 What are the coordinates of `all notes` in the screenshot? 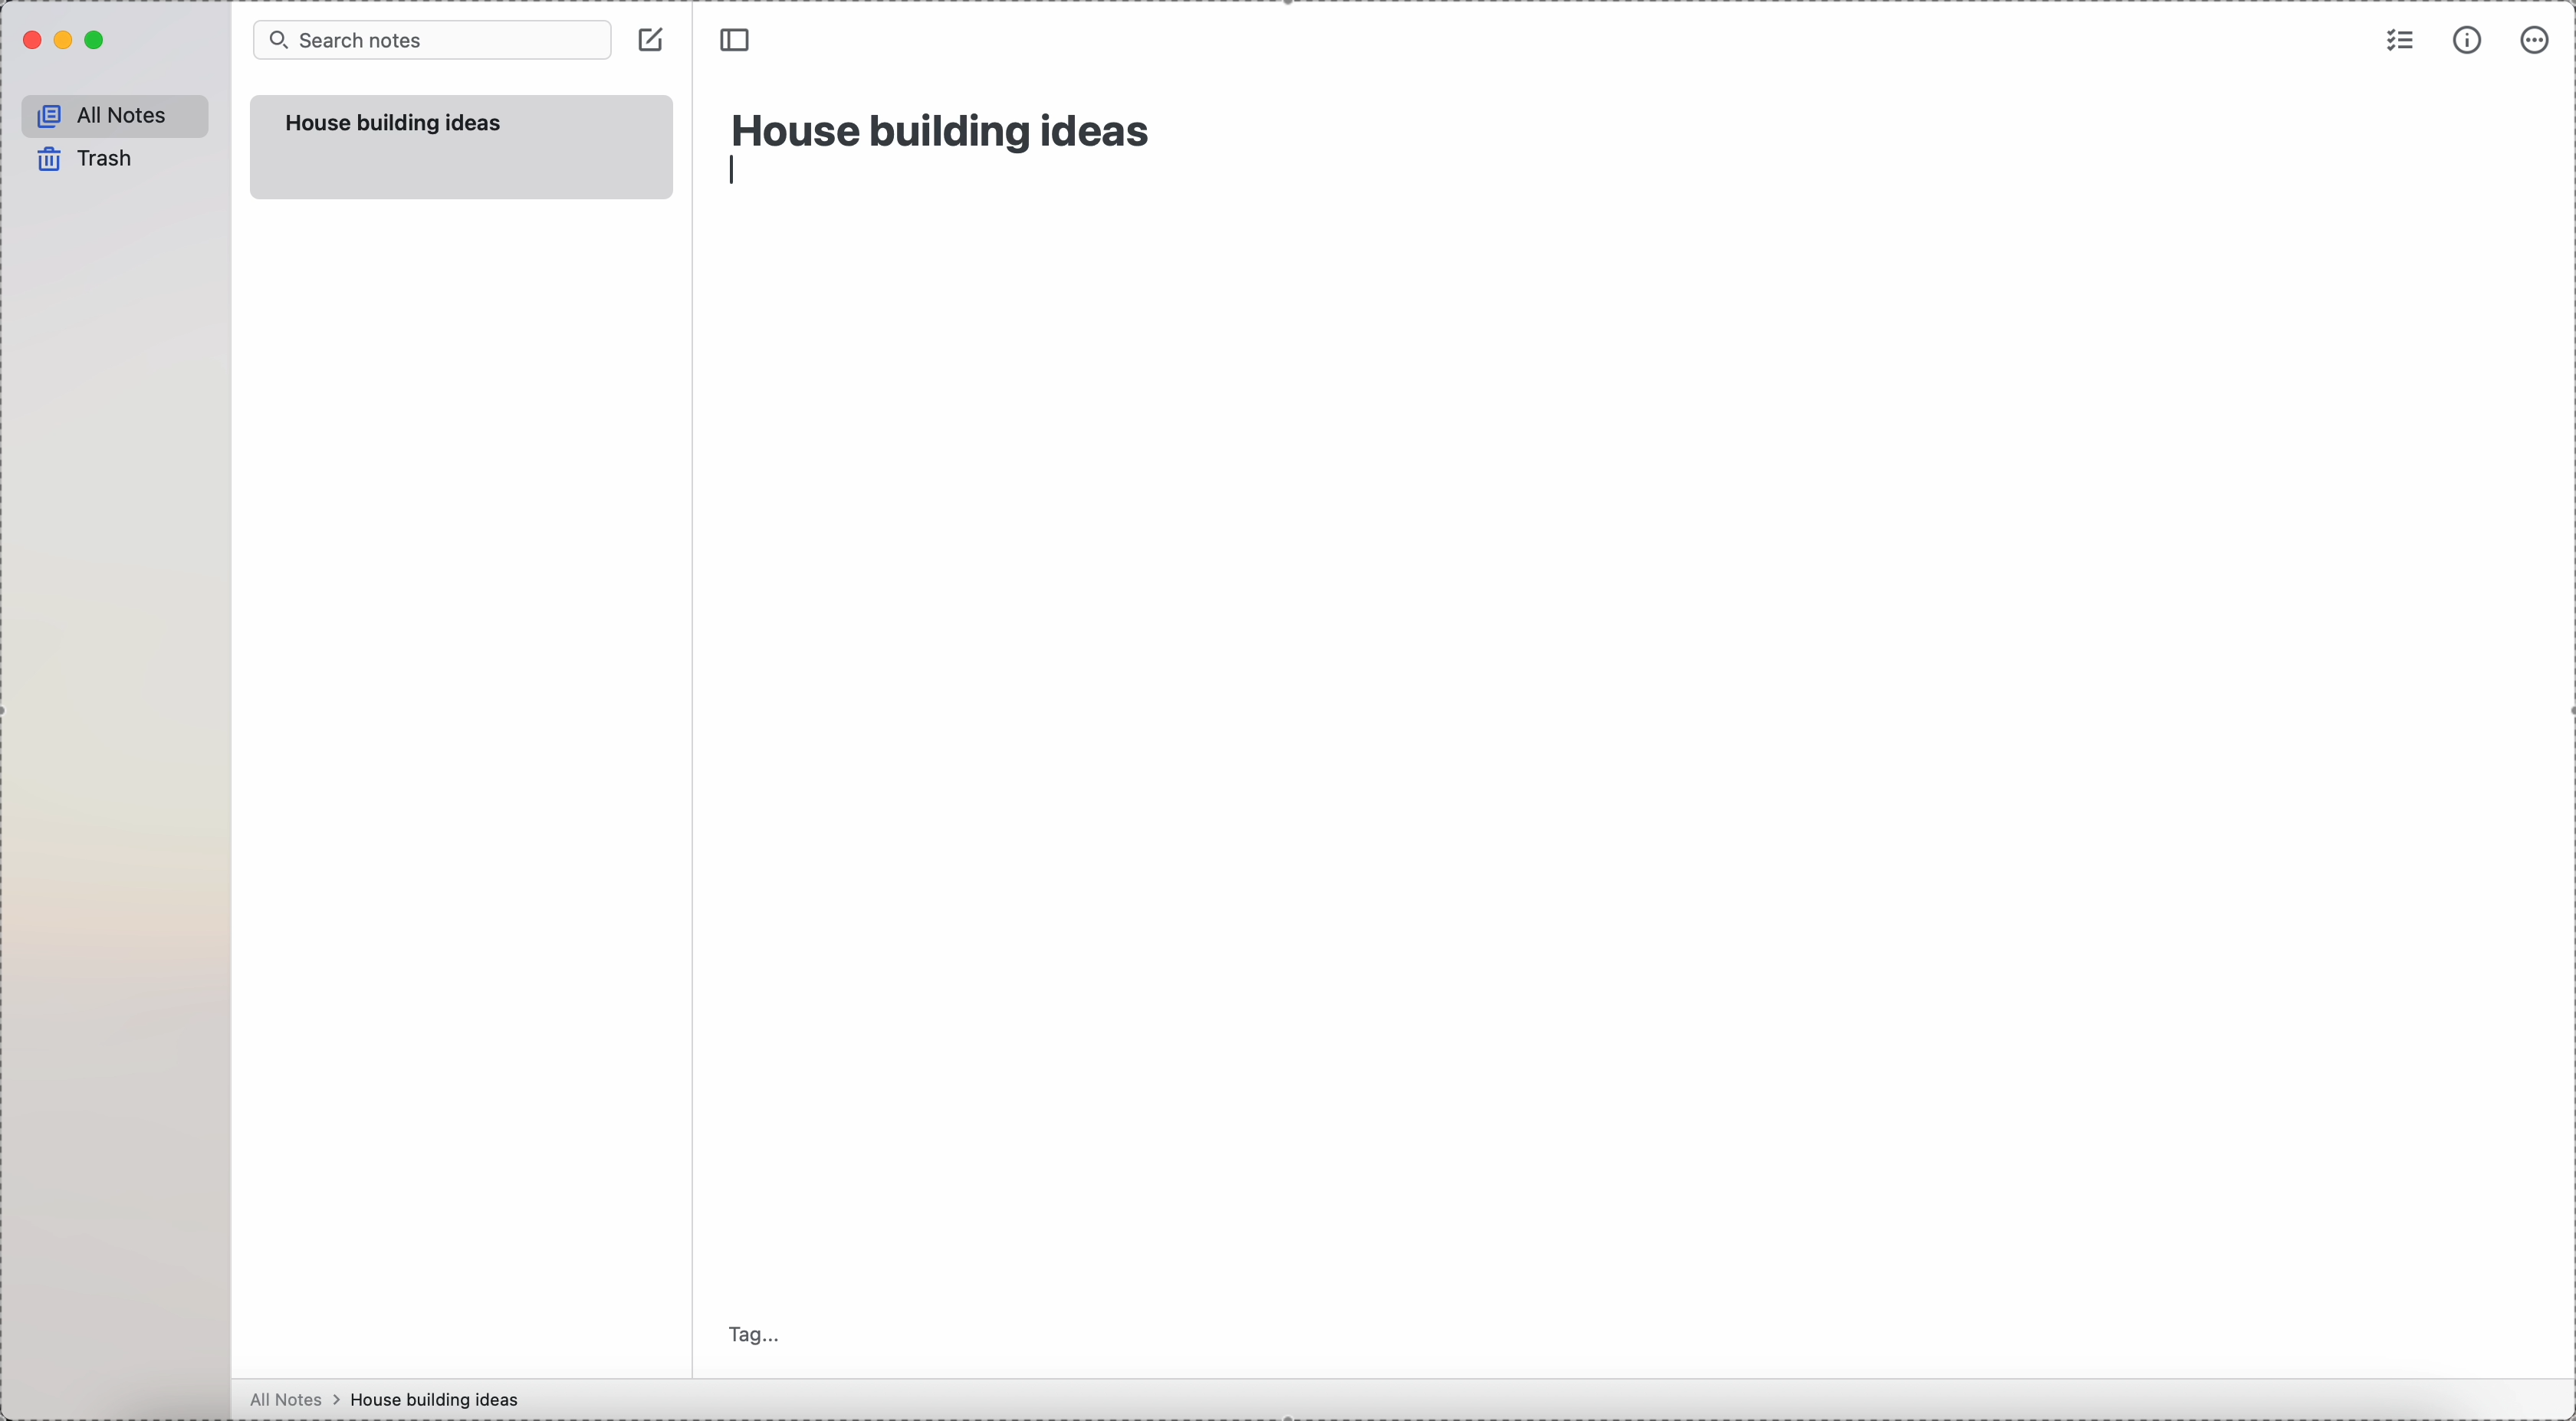 It's located at (295, 1400).